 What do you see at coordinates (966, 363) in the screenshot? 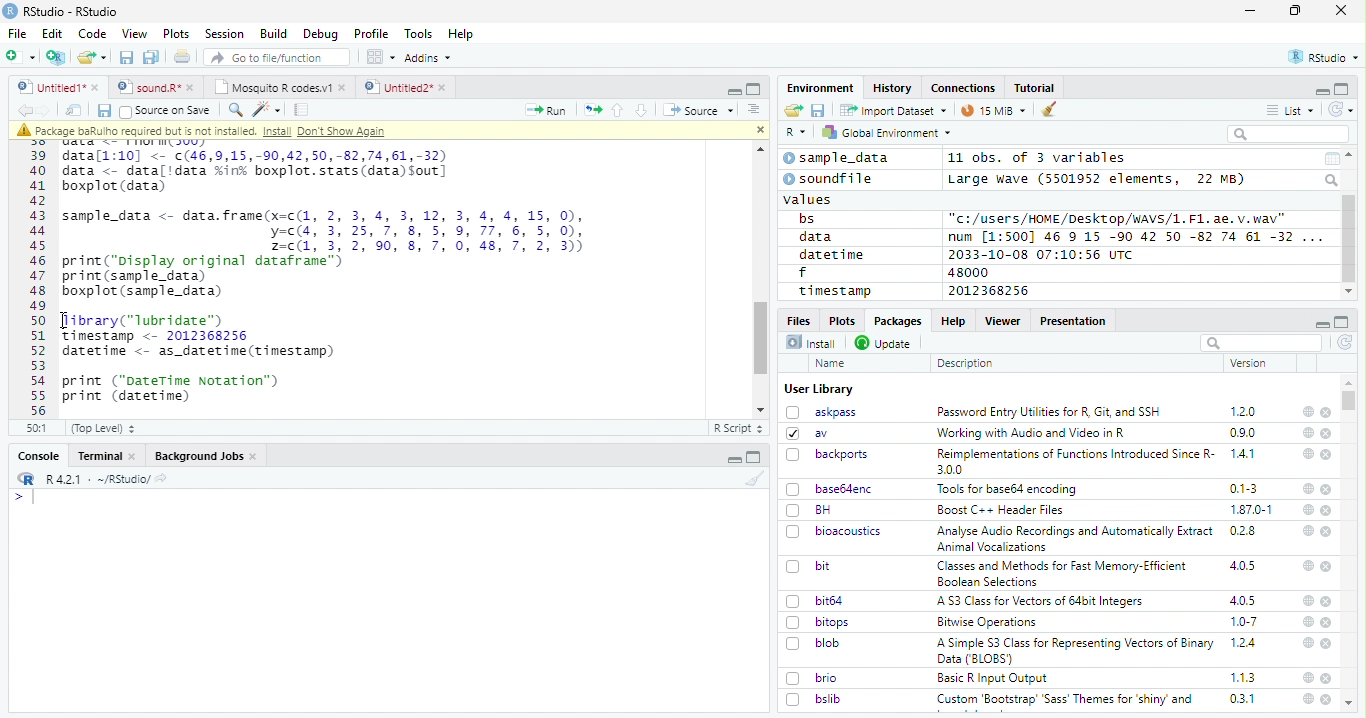
I see `Description` at bounding box center [966, 363].